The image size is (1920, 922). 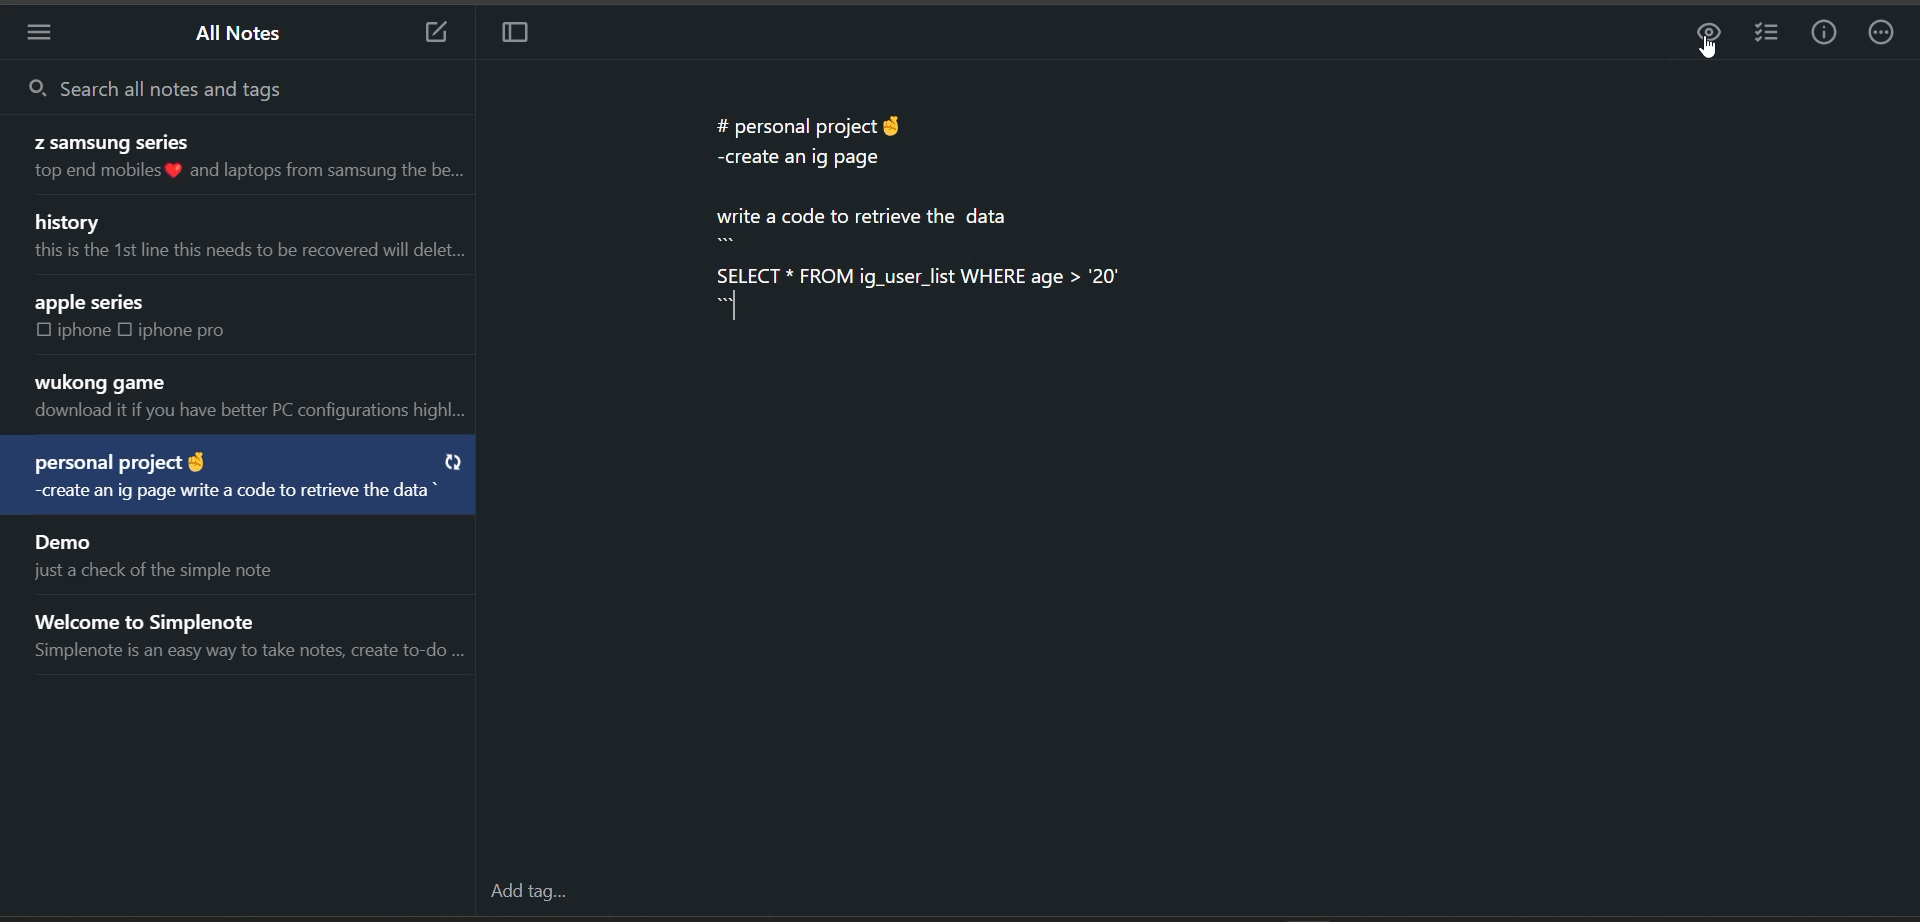 What do you see at coordinates (203, 88) in the screenshot?
I see `search all notes and tags` at bounding box center [203, 88].